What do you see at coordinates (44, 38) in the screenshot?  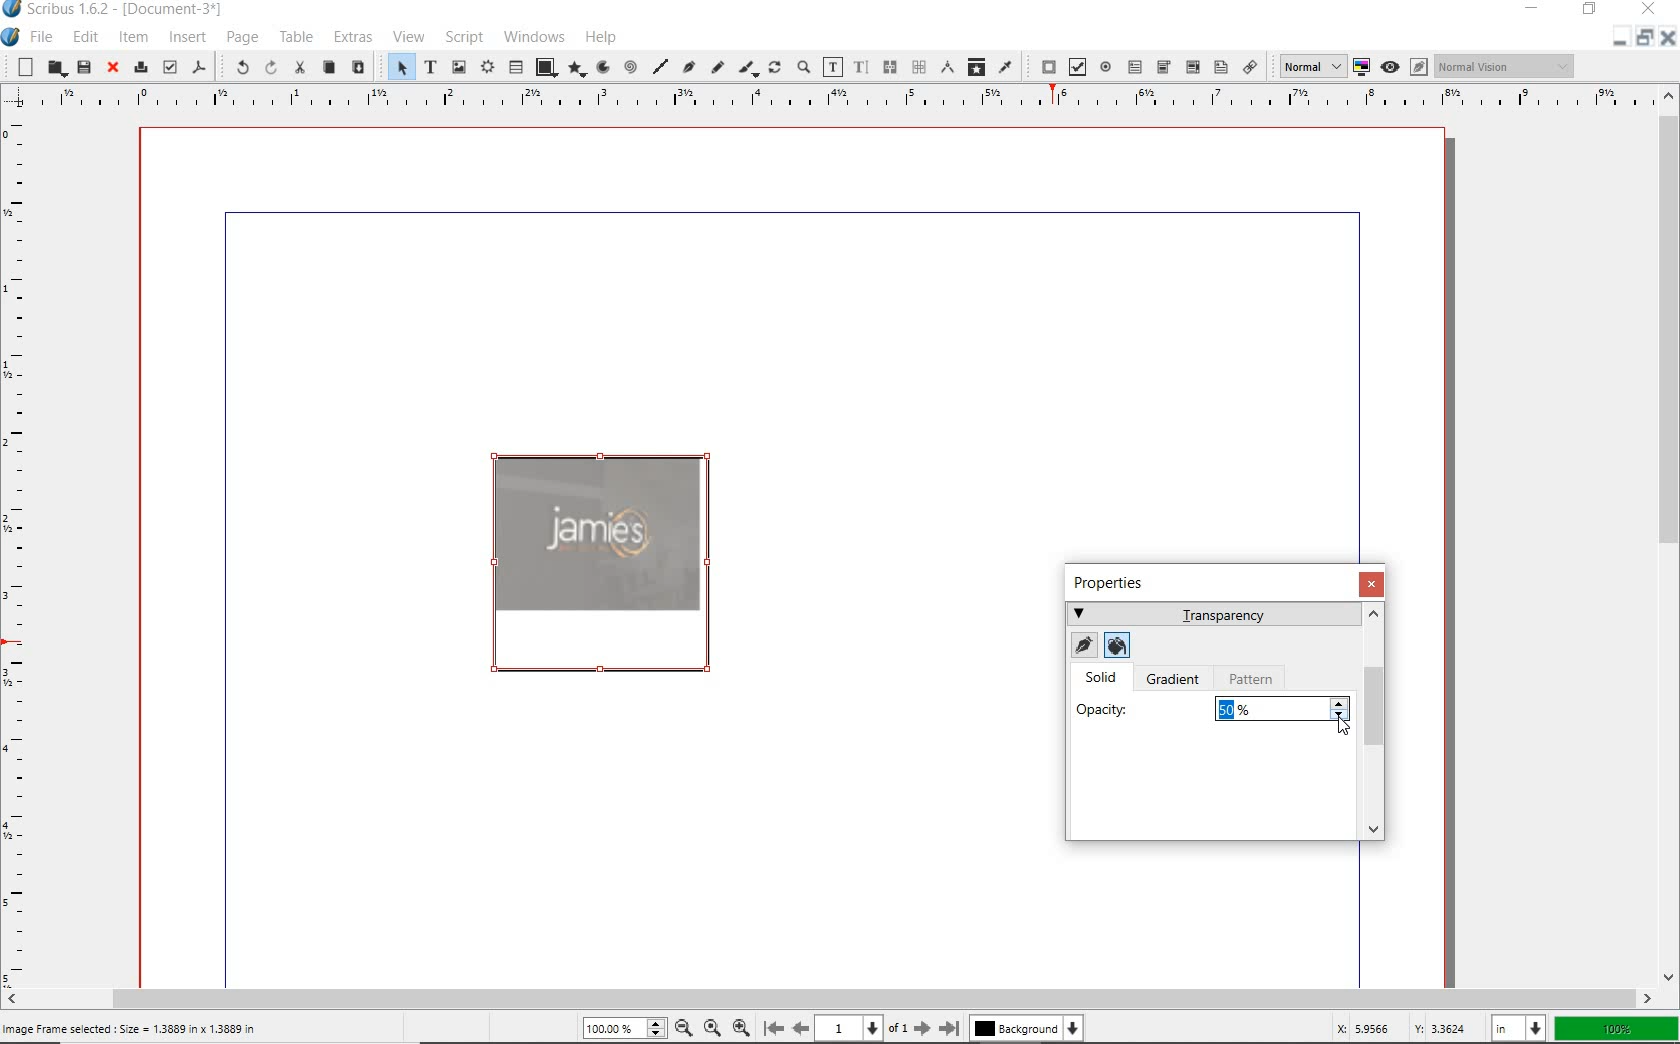 I see `FILE` at bounding box center [44, 38].